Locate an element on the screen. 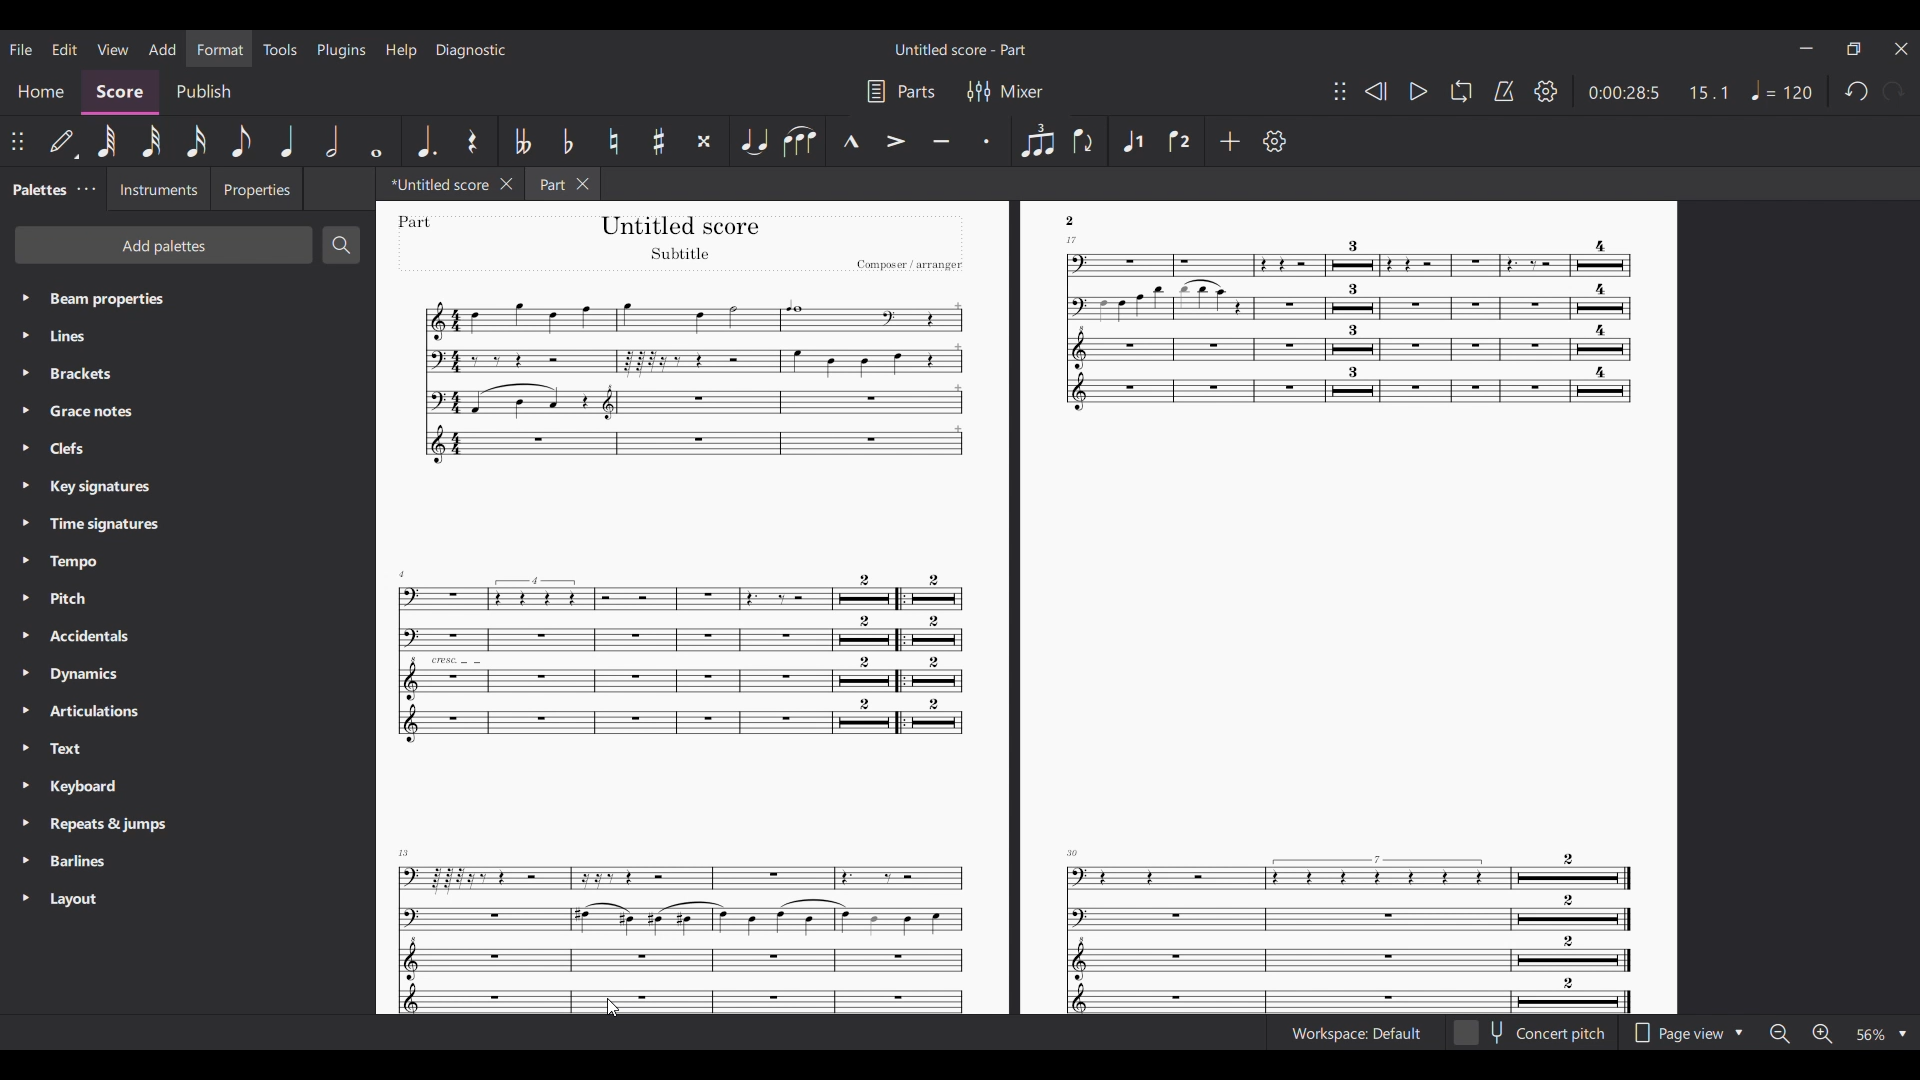  Zoom options is located at coordinates (1882, 1034).